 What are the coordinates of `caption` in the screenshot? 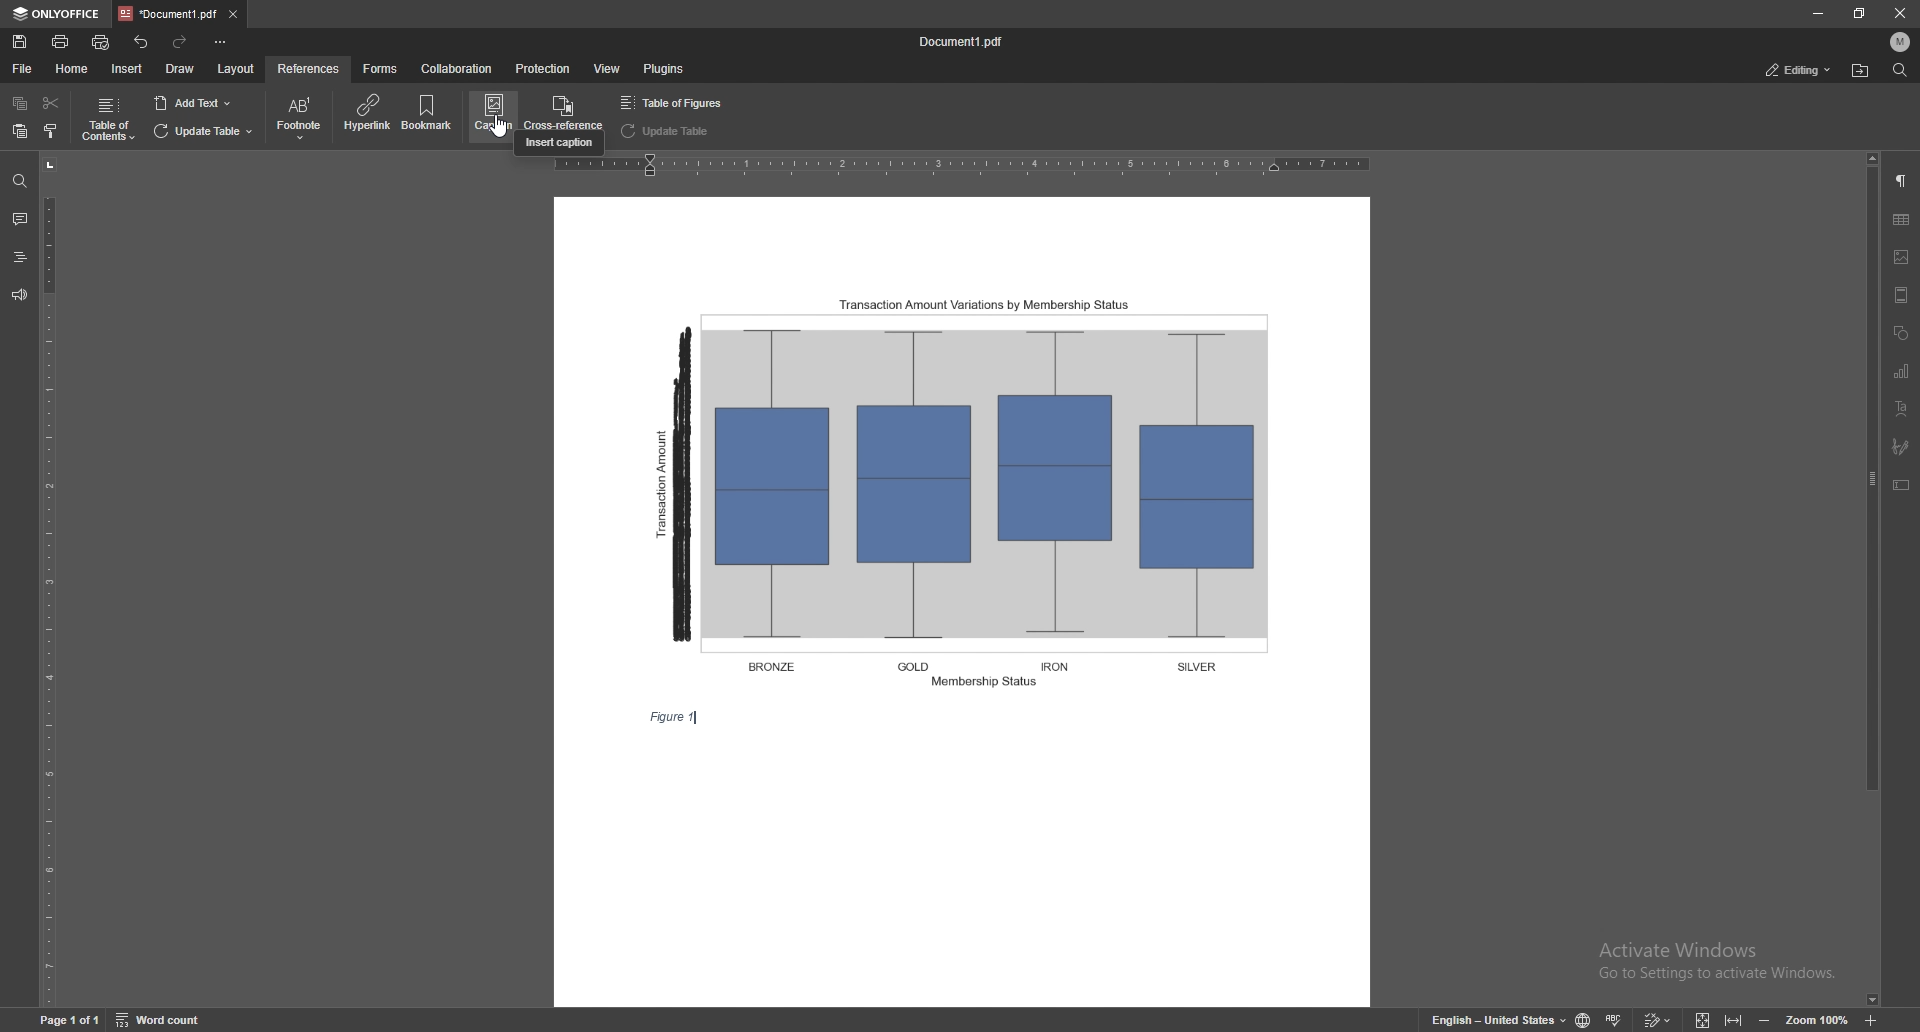 It's located at (675, 716).